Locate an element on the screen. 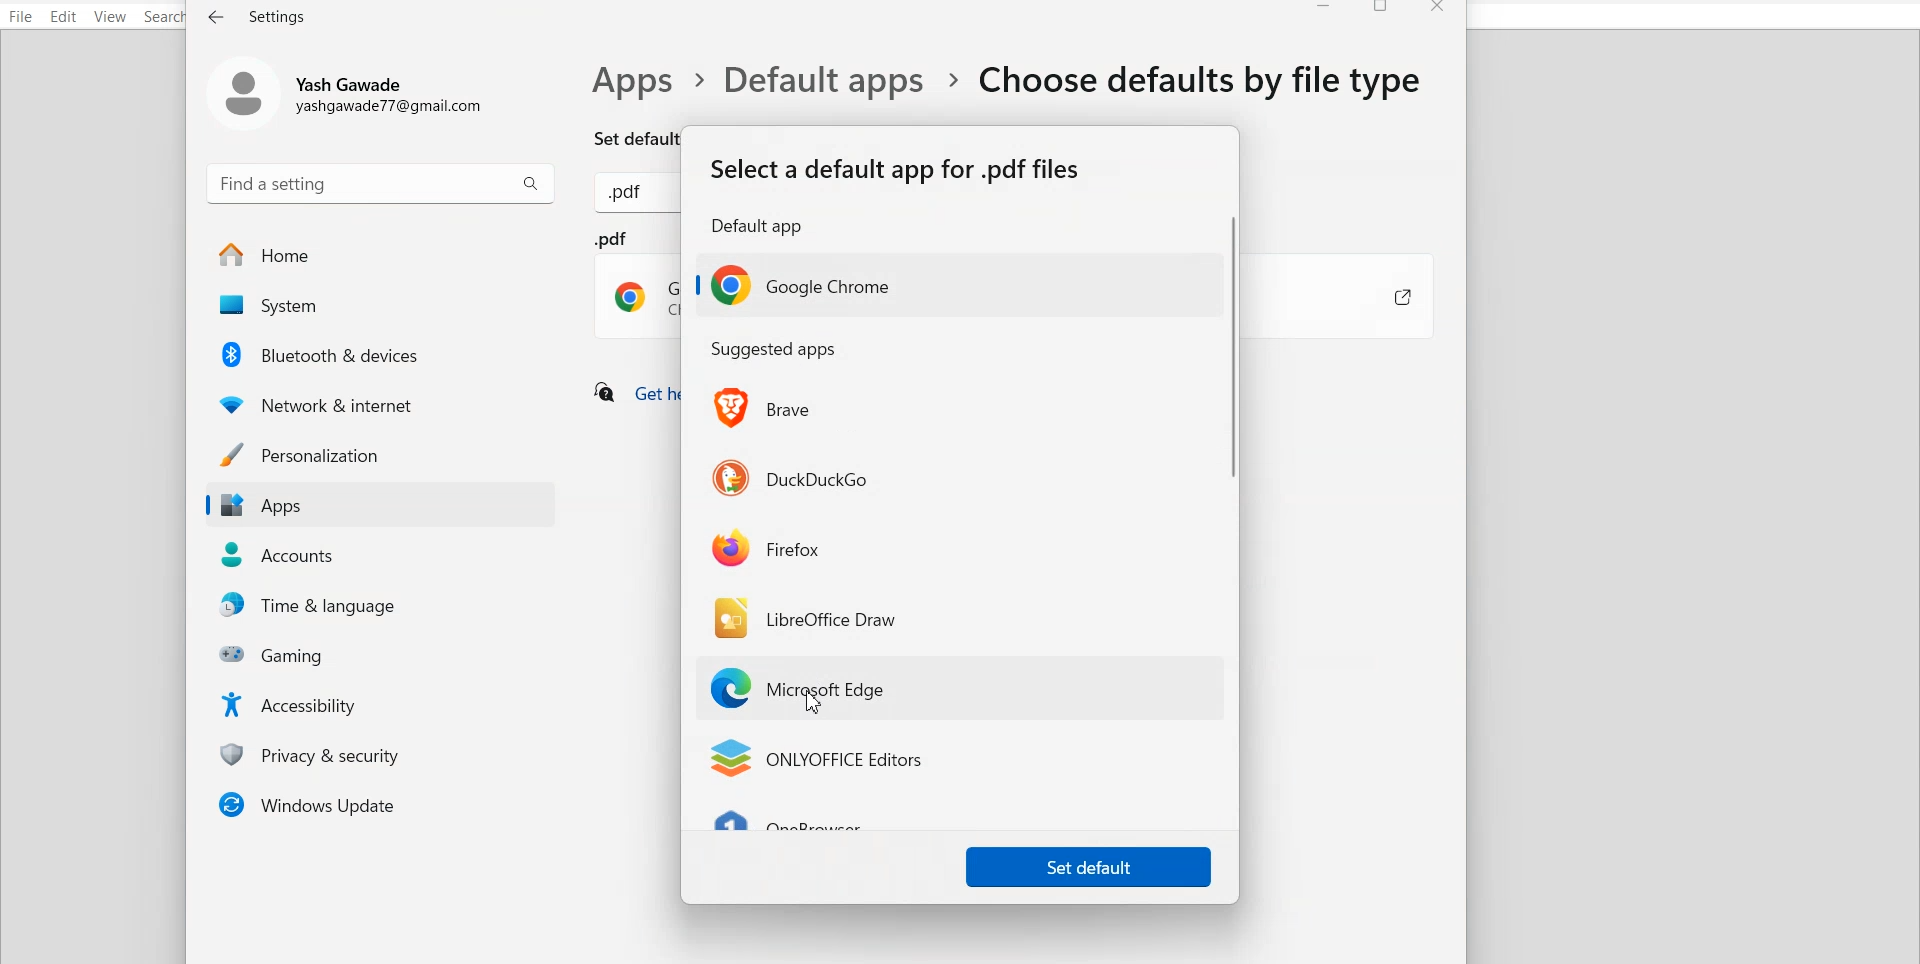 Image resolution: width=1920 pixels, height=964 pixels. Home is located at coordinates (380, 255).